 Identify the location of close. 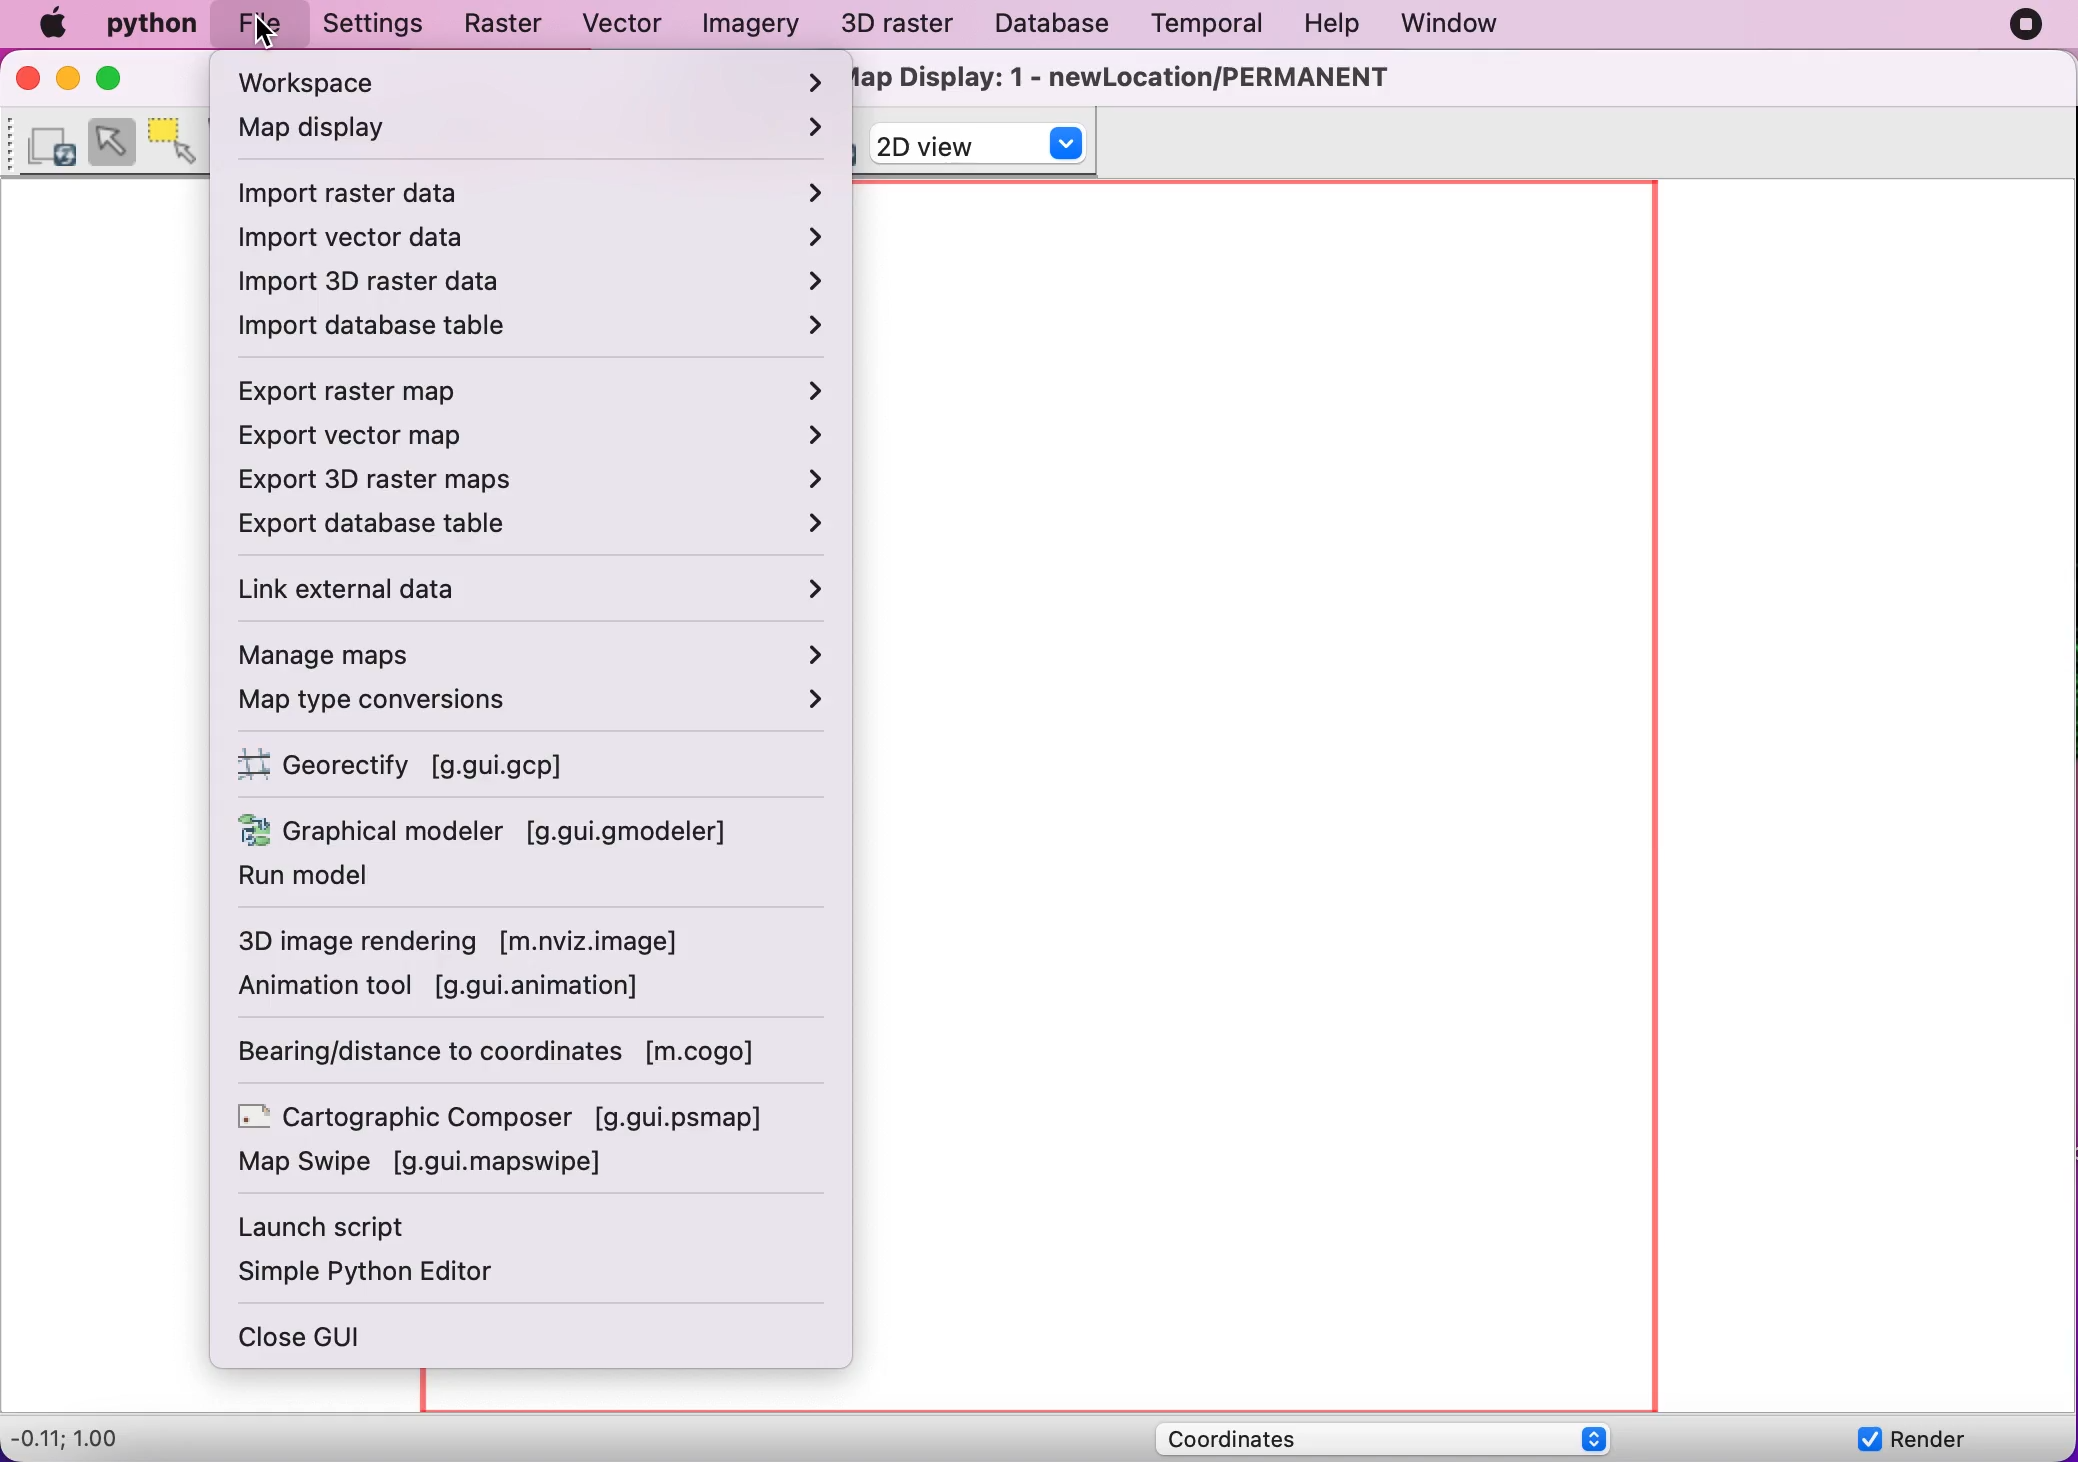
(22, 79).